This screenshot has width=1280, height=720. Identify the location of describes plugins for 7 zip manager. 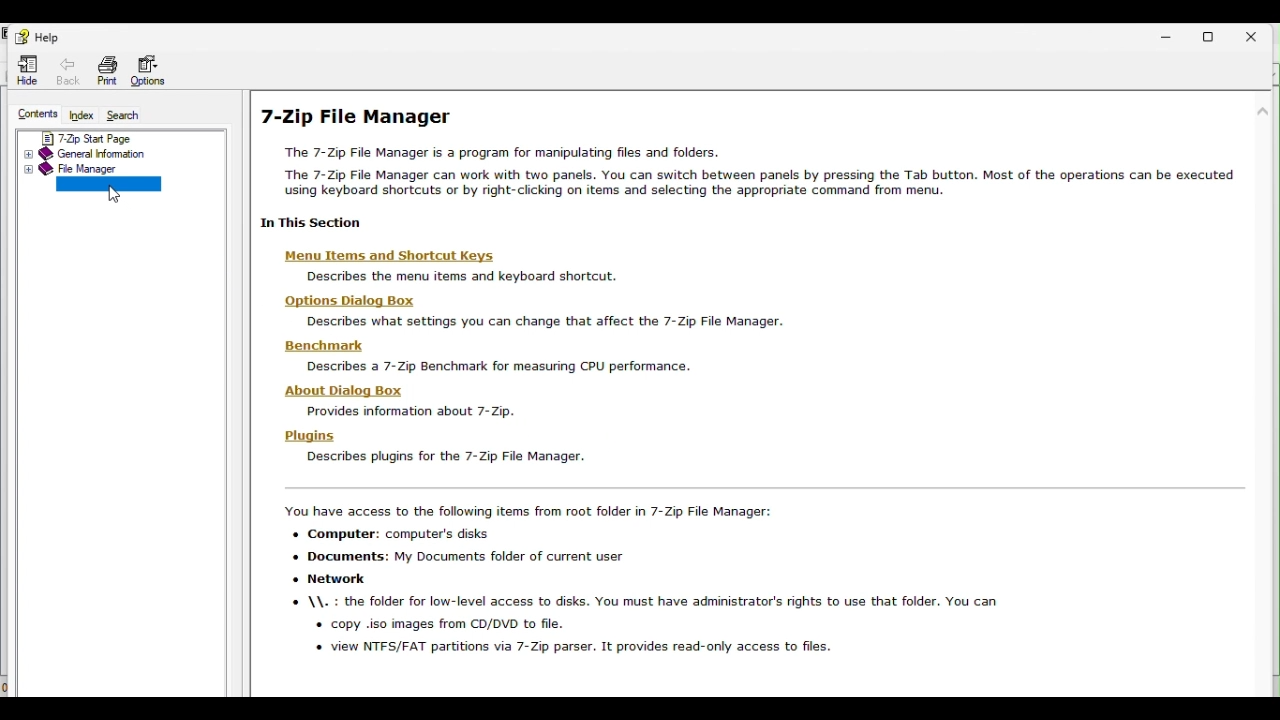
(451, 457).